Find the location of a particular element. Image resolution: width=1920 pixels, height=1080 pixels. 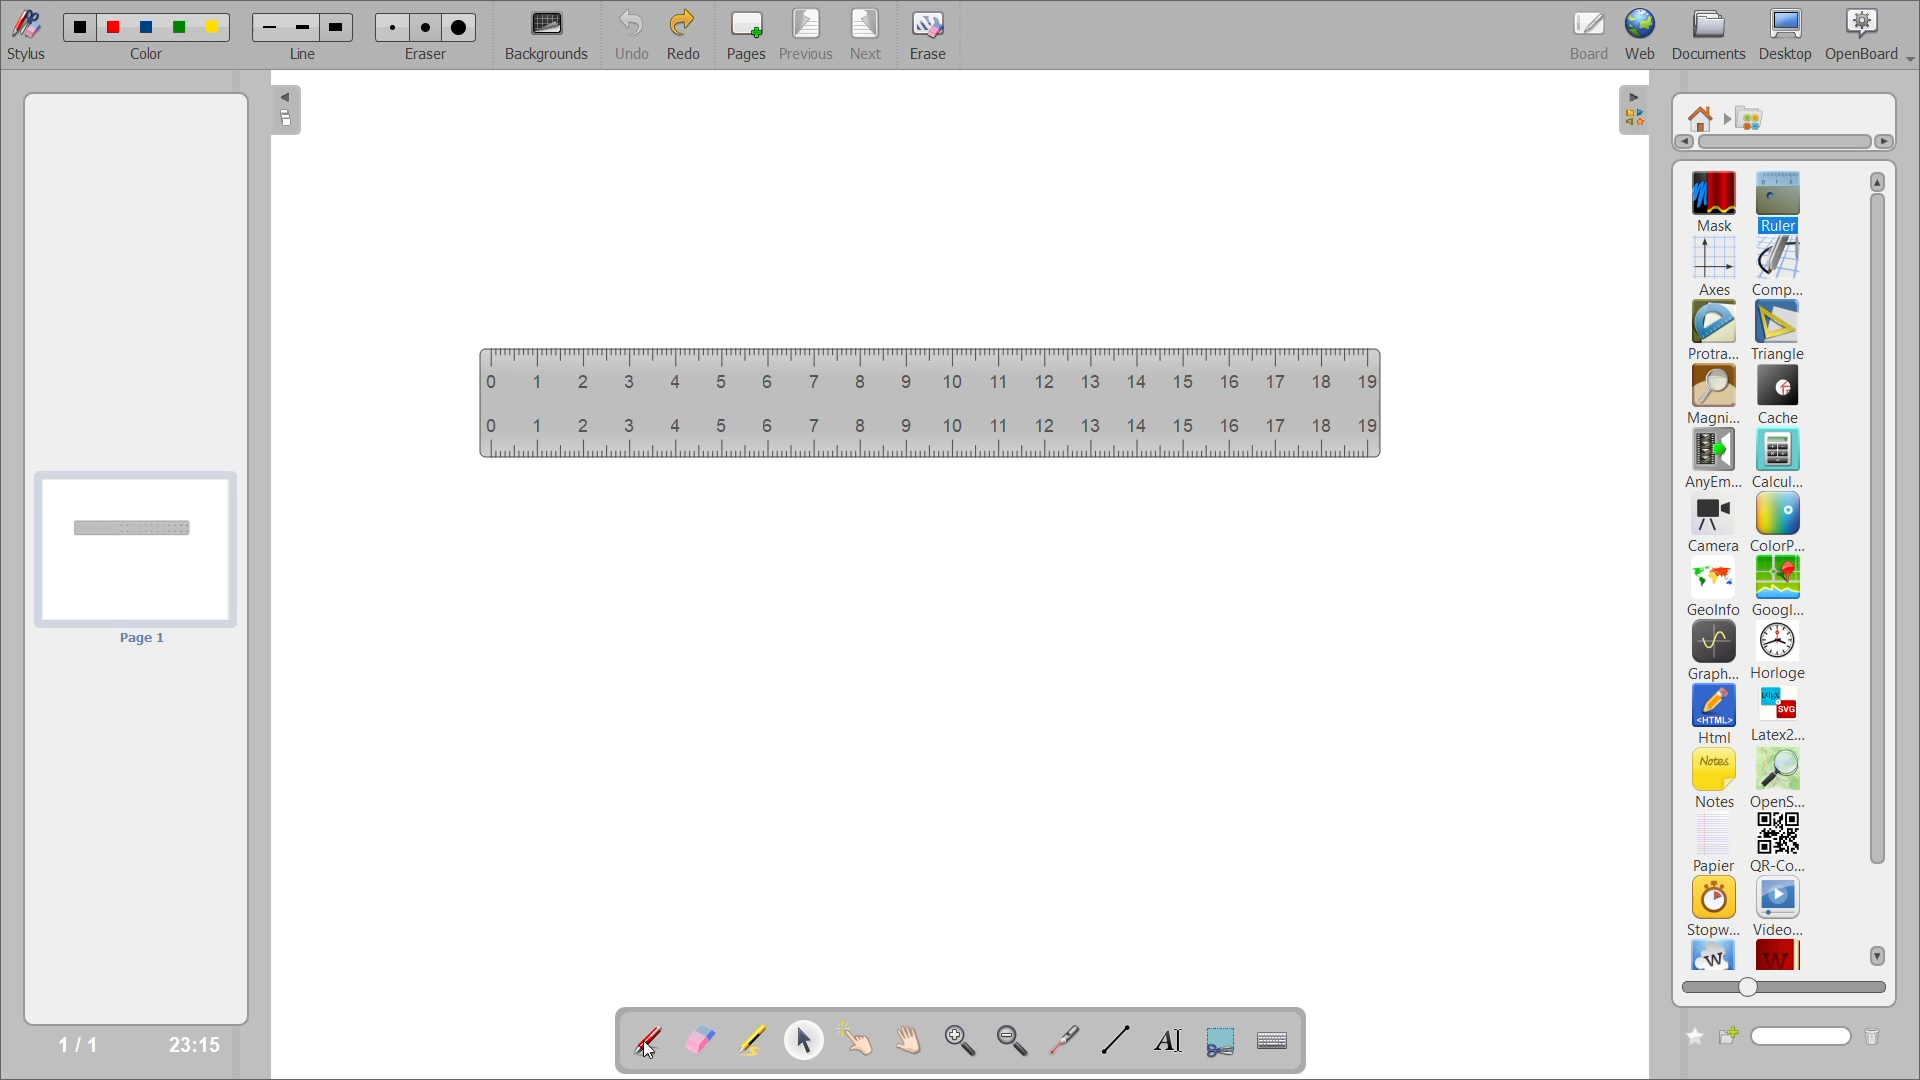

line 2 is located at coordinates (301, 27).